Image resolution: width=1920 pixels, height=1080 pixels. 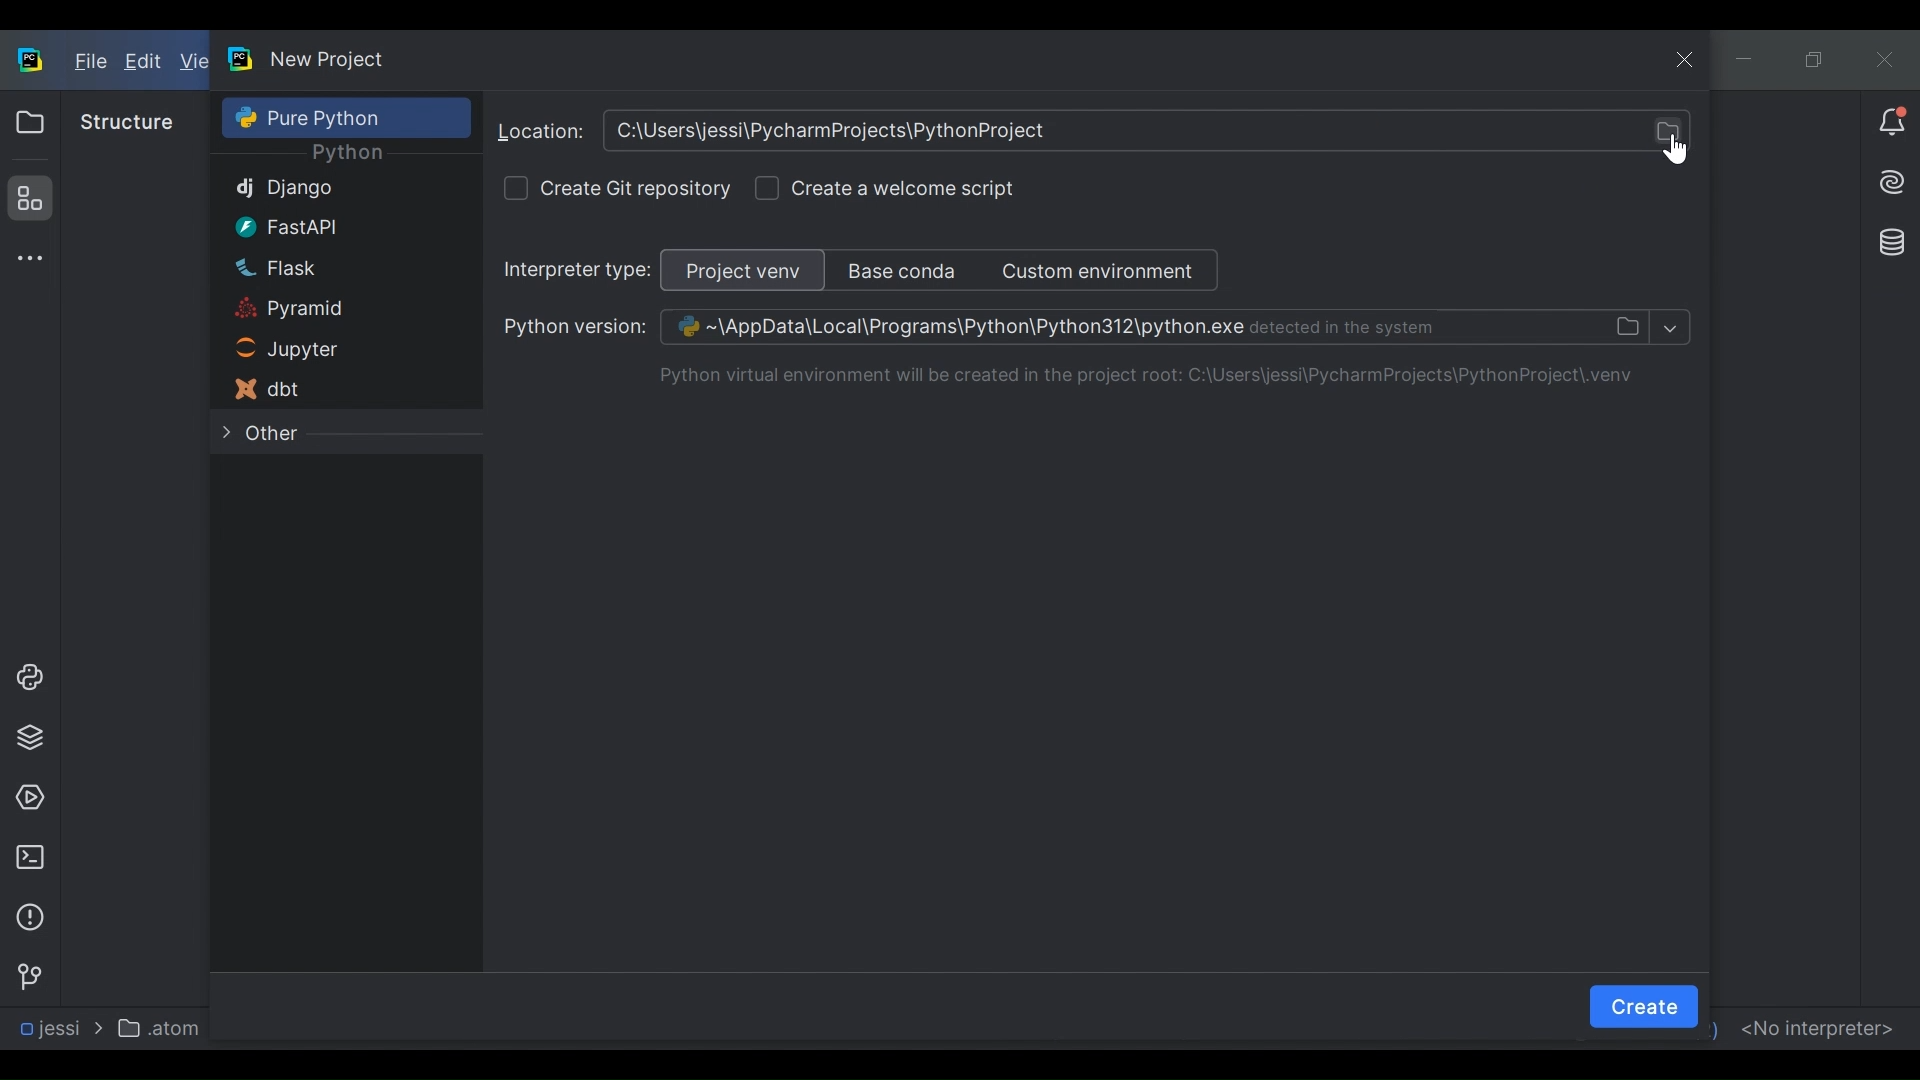 I want to click on (un)check Git repository, so click(x=635, y=185).